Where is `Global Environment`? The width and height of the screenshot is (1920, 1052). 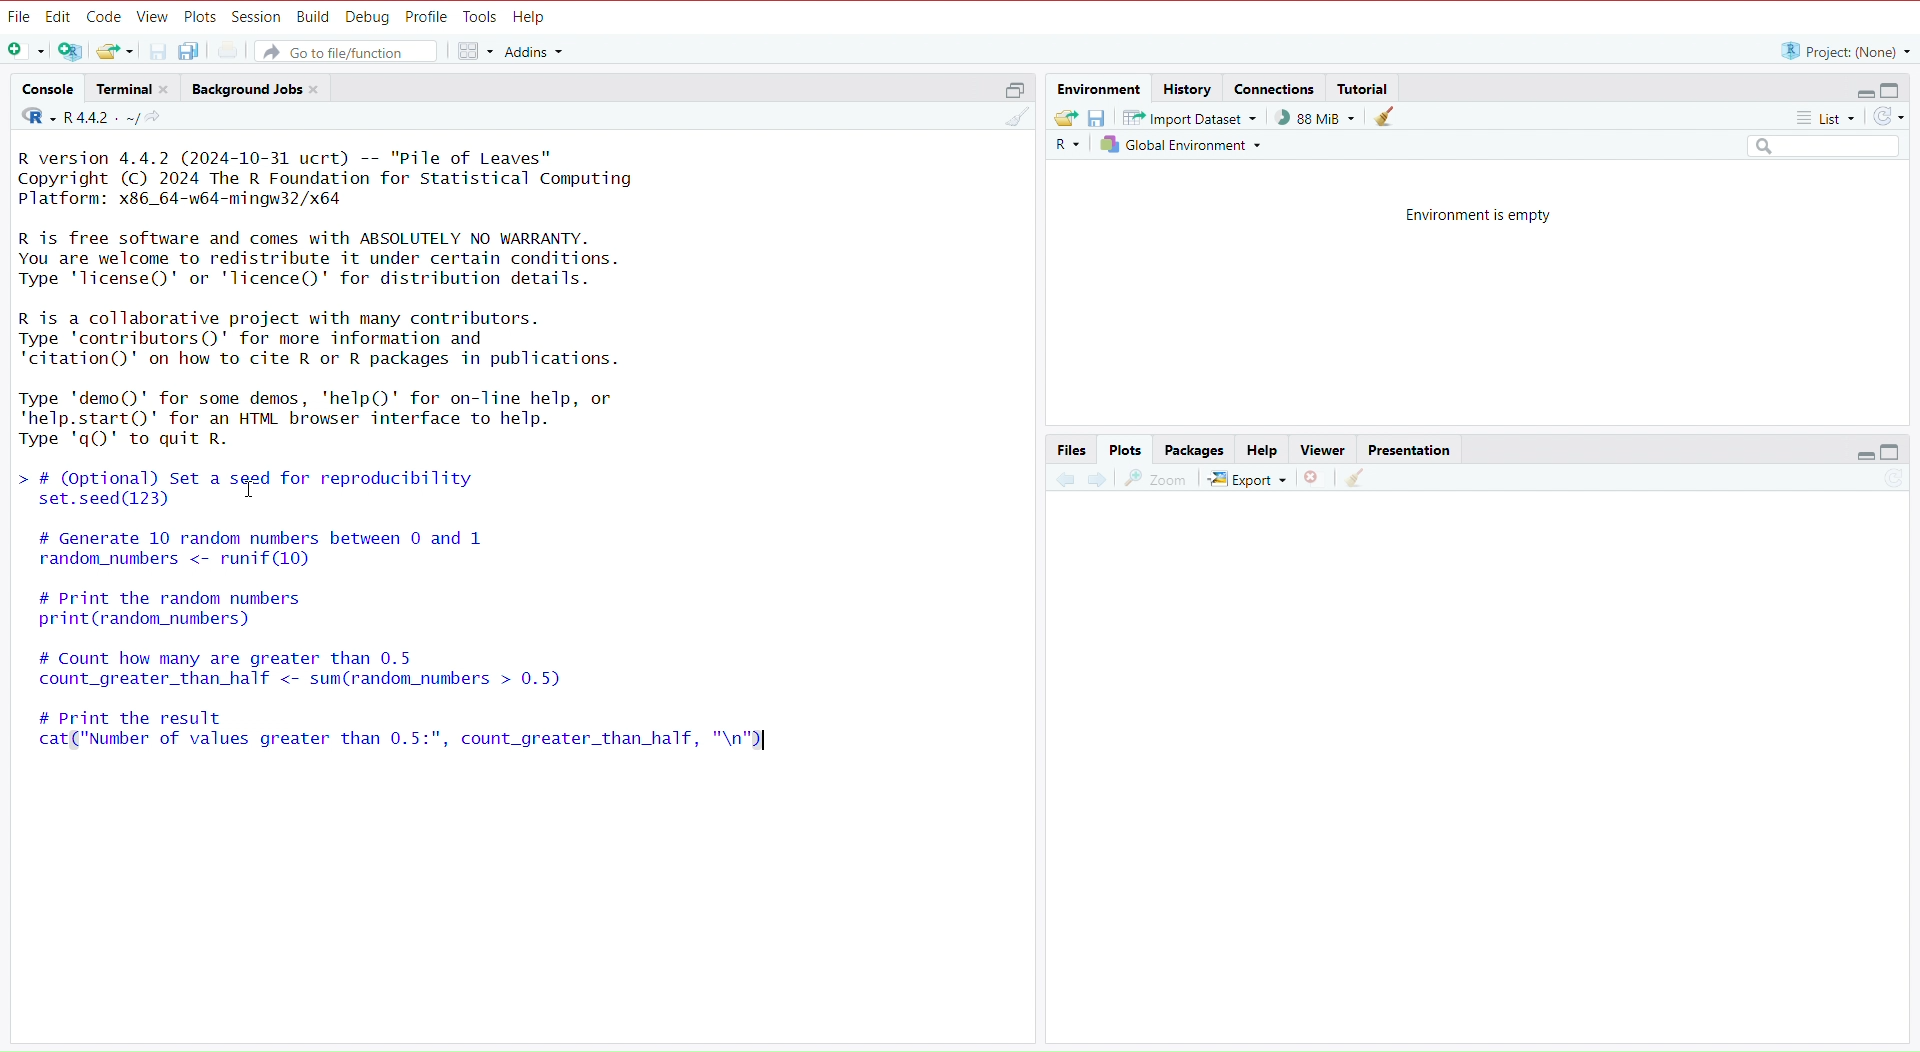
Global Environment is located at coordinates (1178, 143).